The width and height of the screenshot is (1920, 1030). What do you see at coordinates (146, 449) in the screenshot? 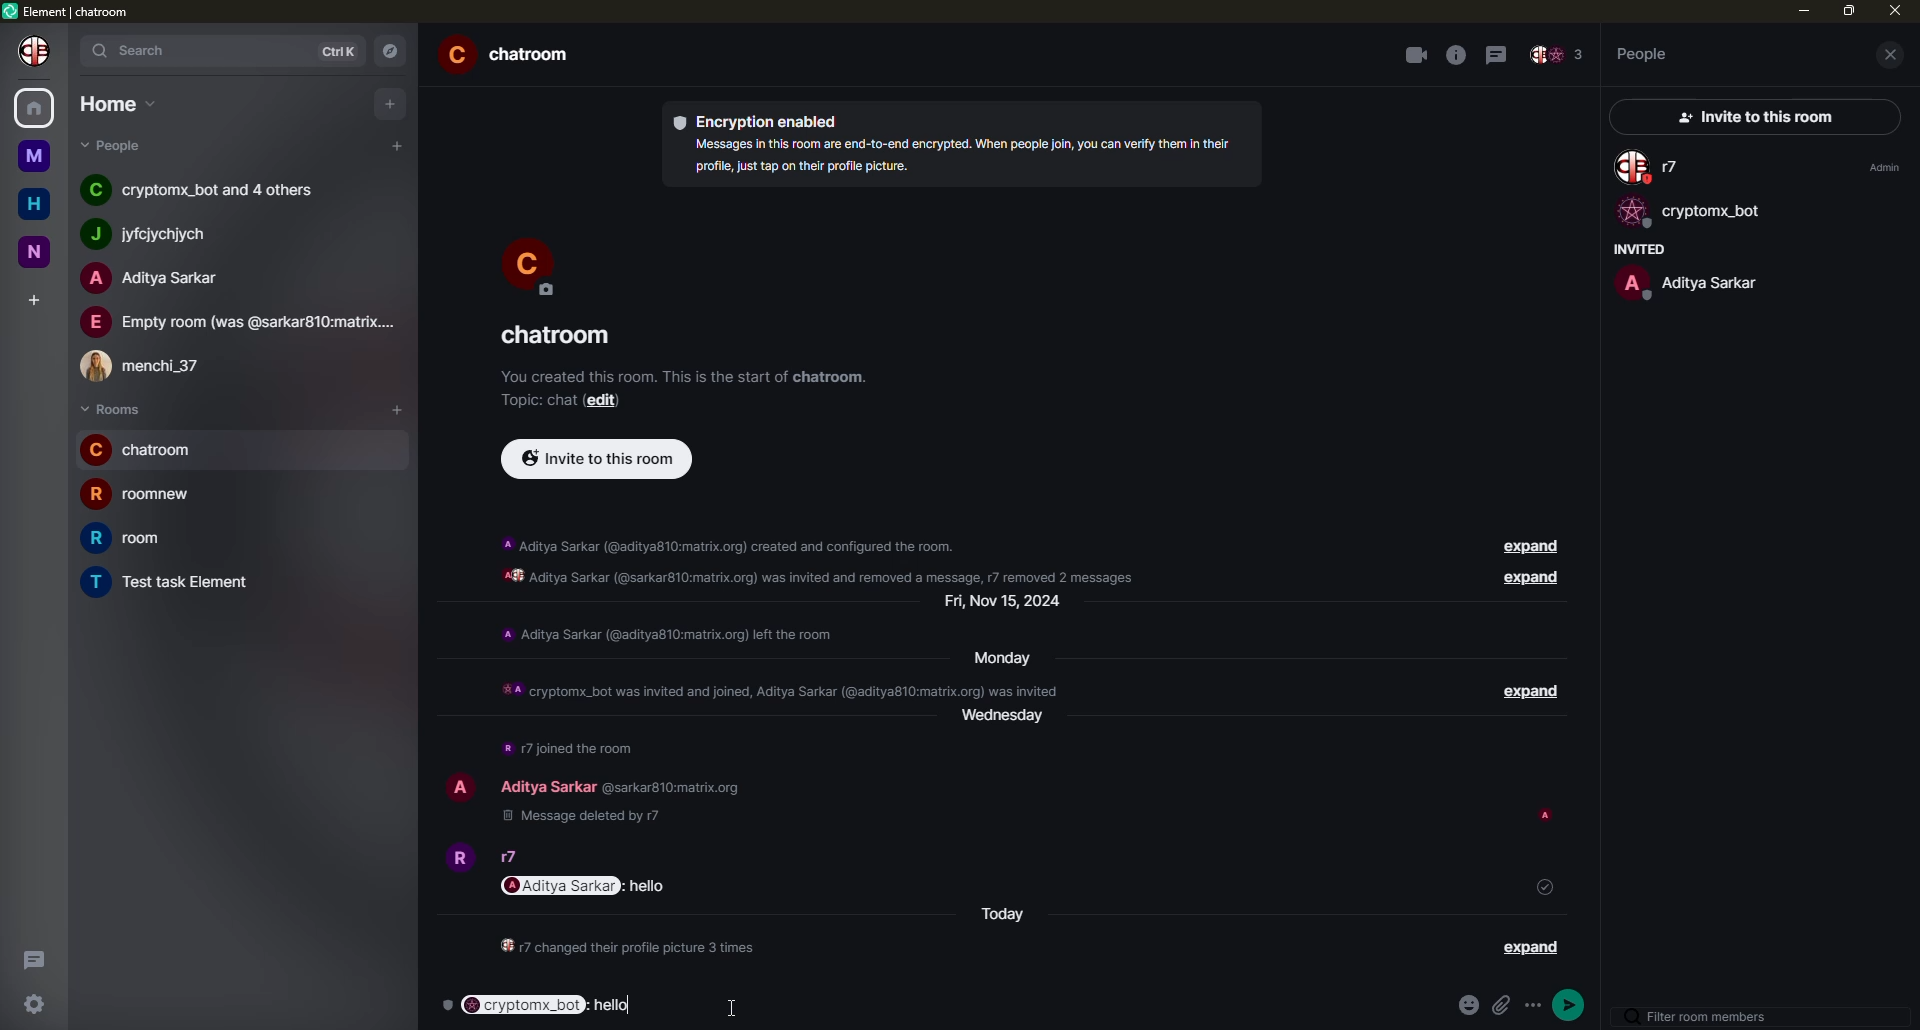
I see `room` at bounding box center [146, 449].